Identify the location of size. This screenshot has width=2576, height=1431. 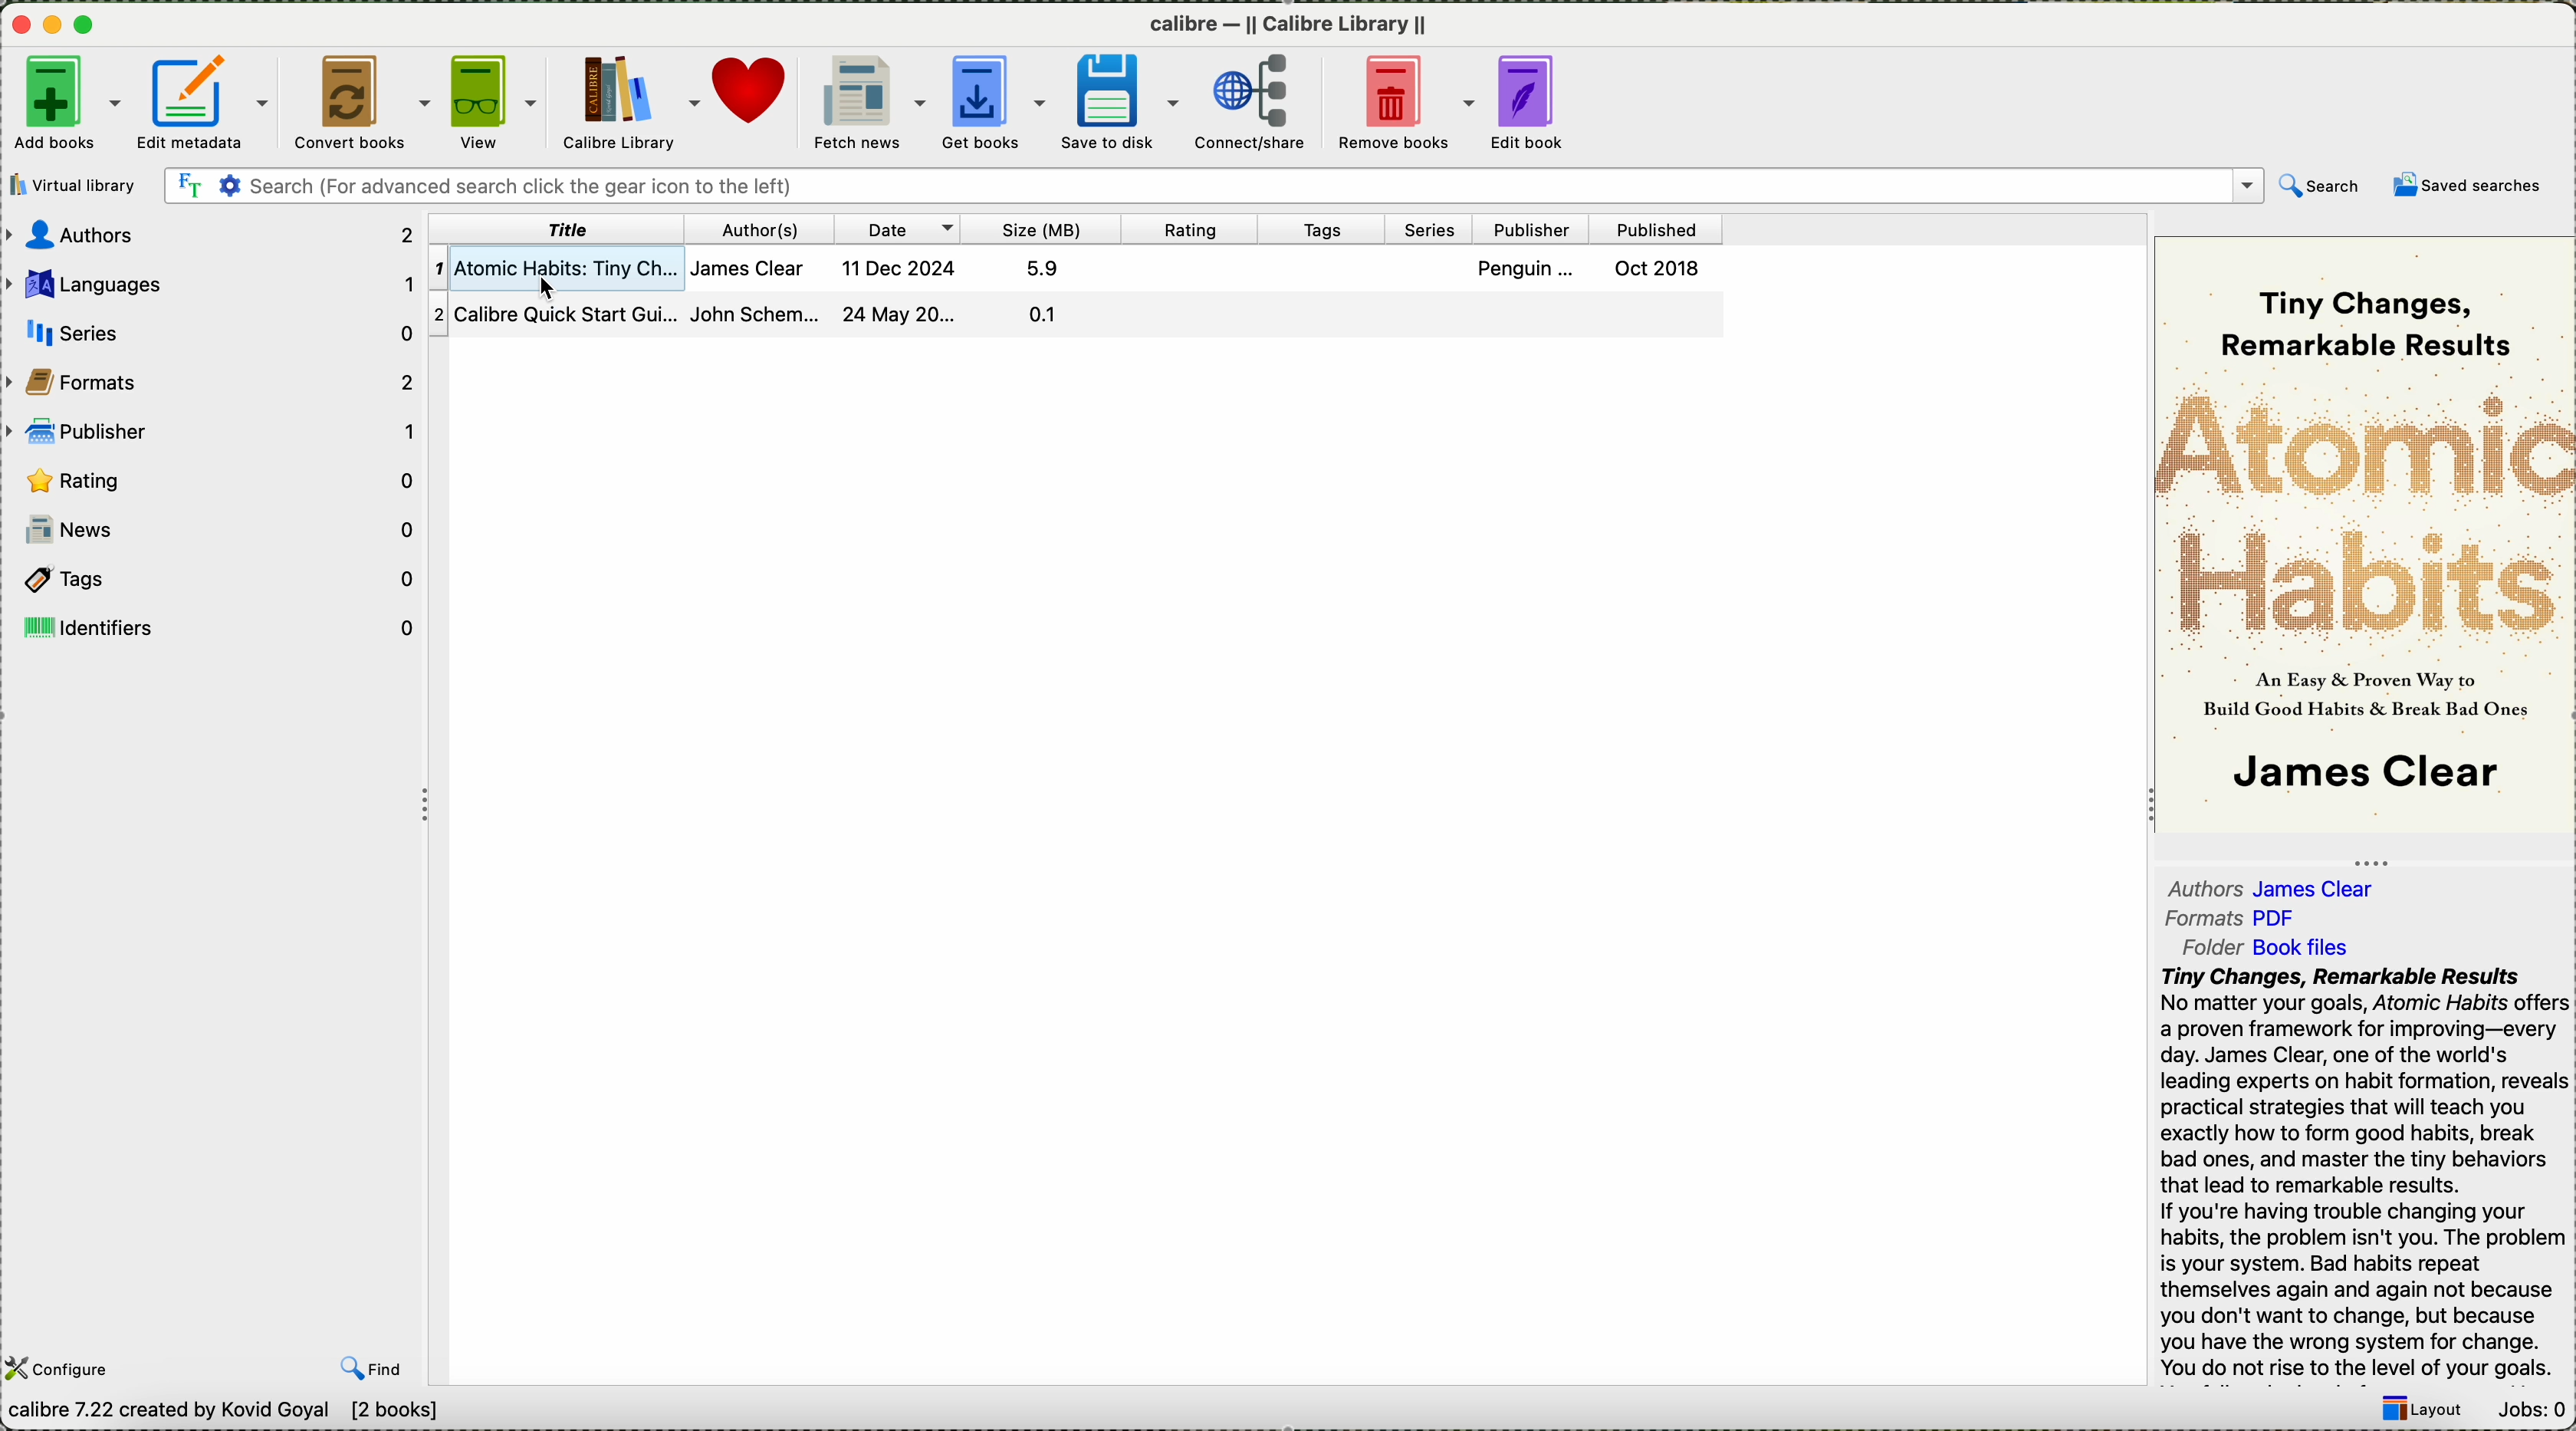
(1043, 228).